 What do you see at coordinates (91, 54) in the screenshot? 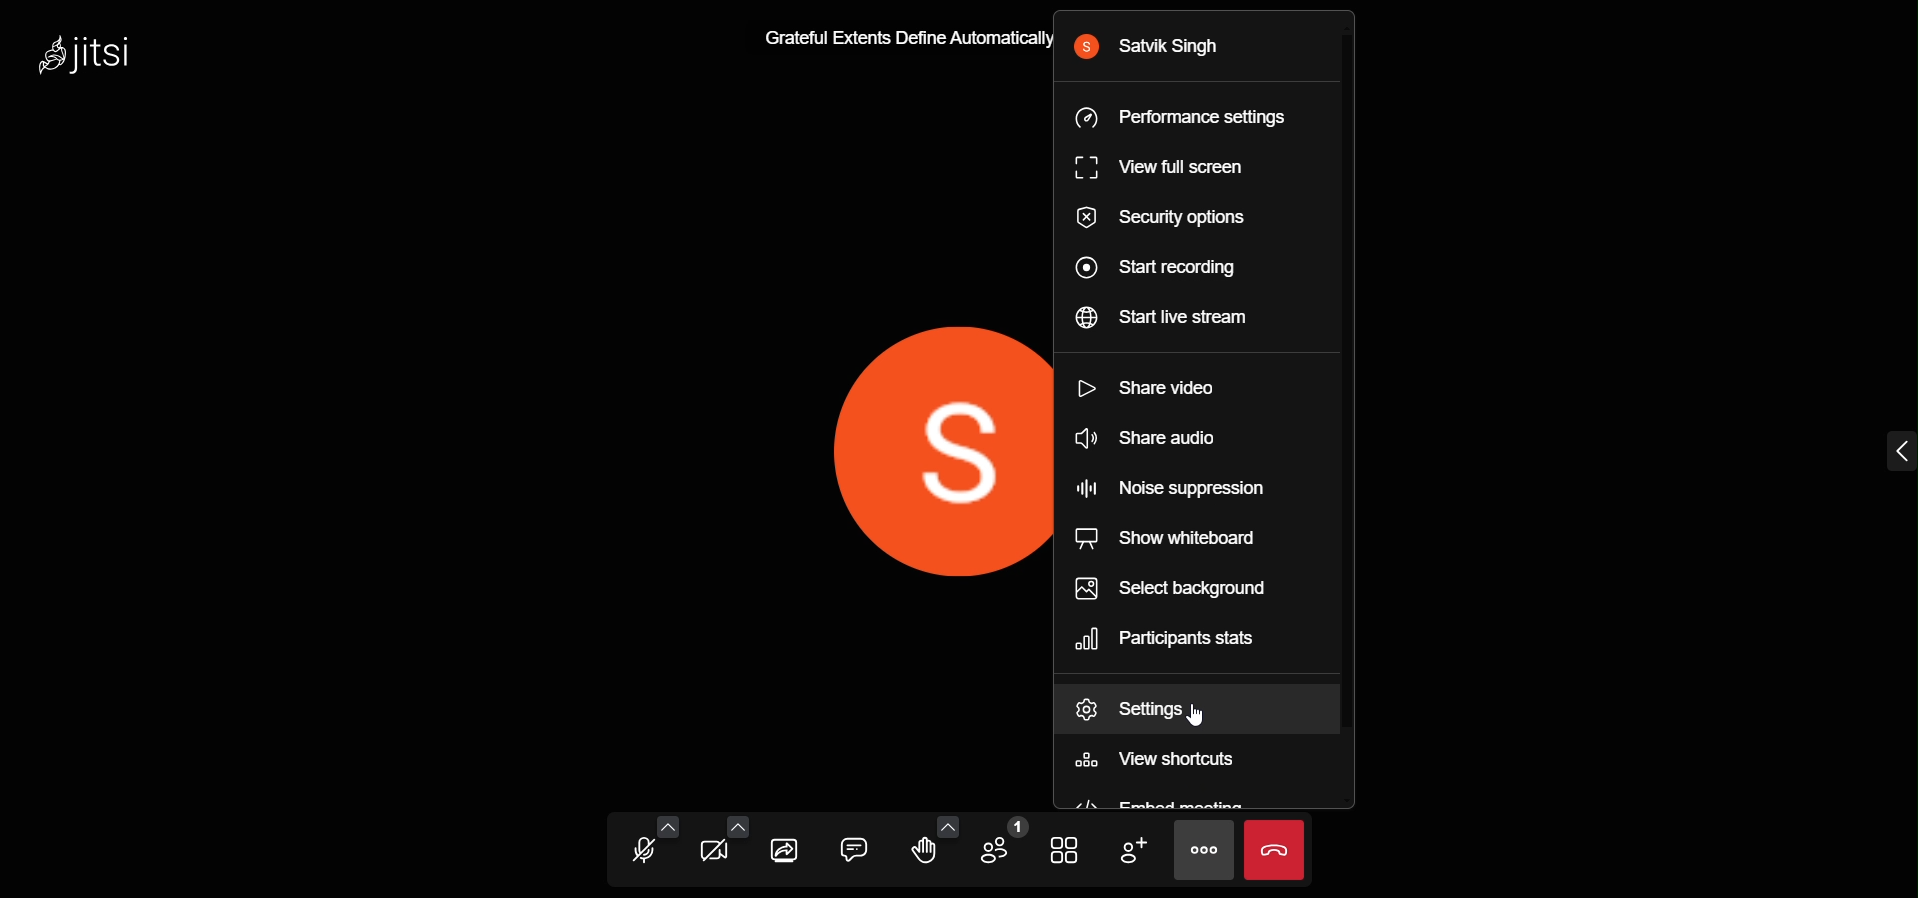
I see `logo` at bounding box center [91, 54].